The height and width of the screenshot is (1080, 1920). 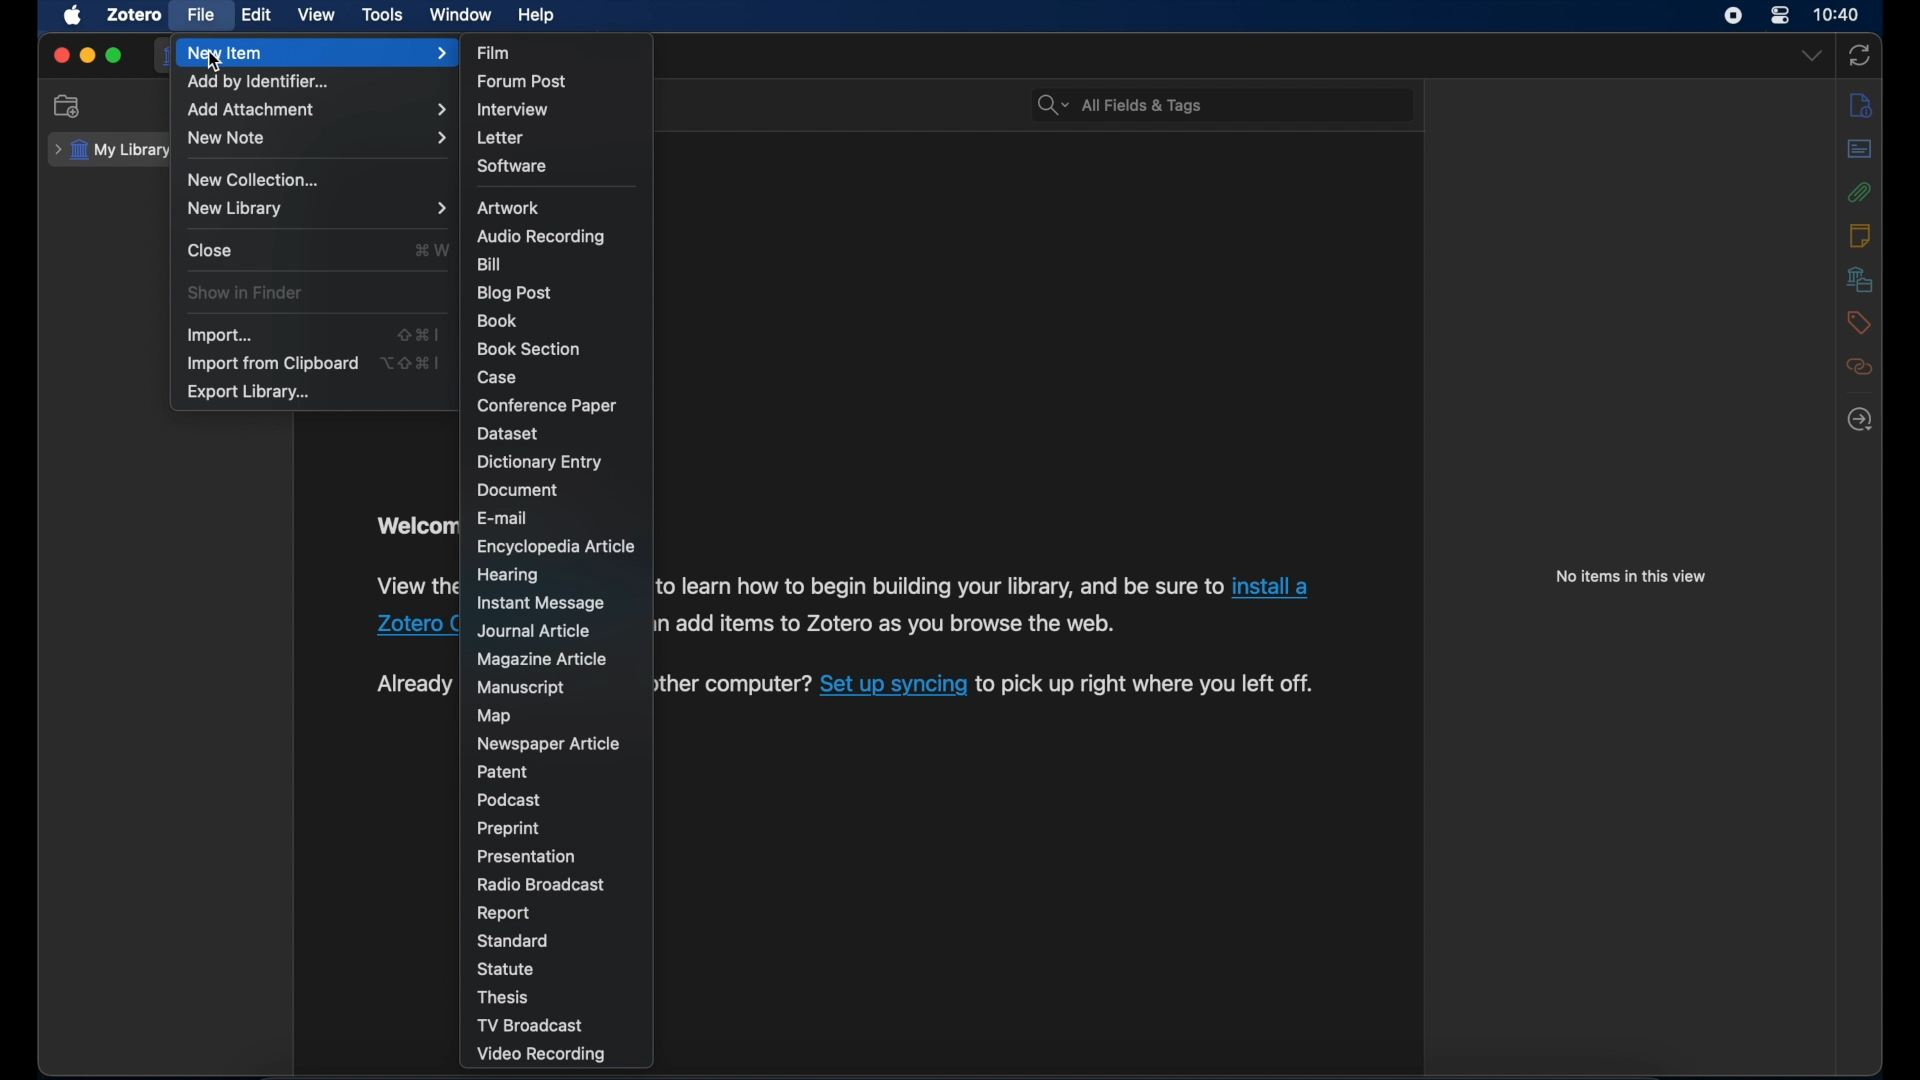 I want to click on attachments, so click(x=1860, y=193).